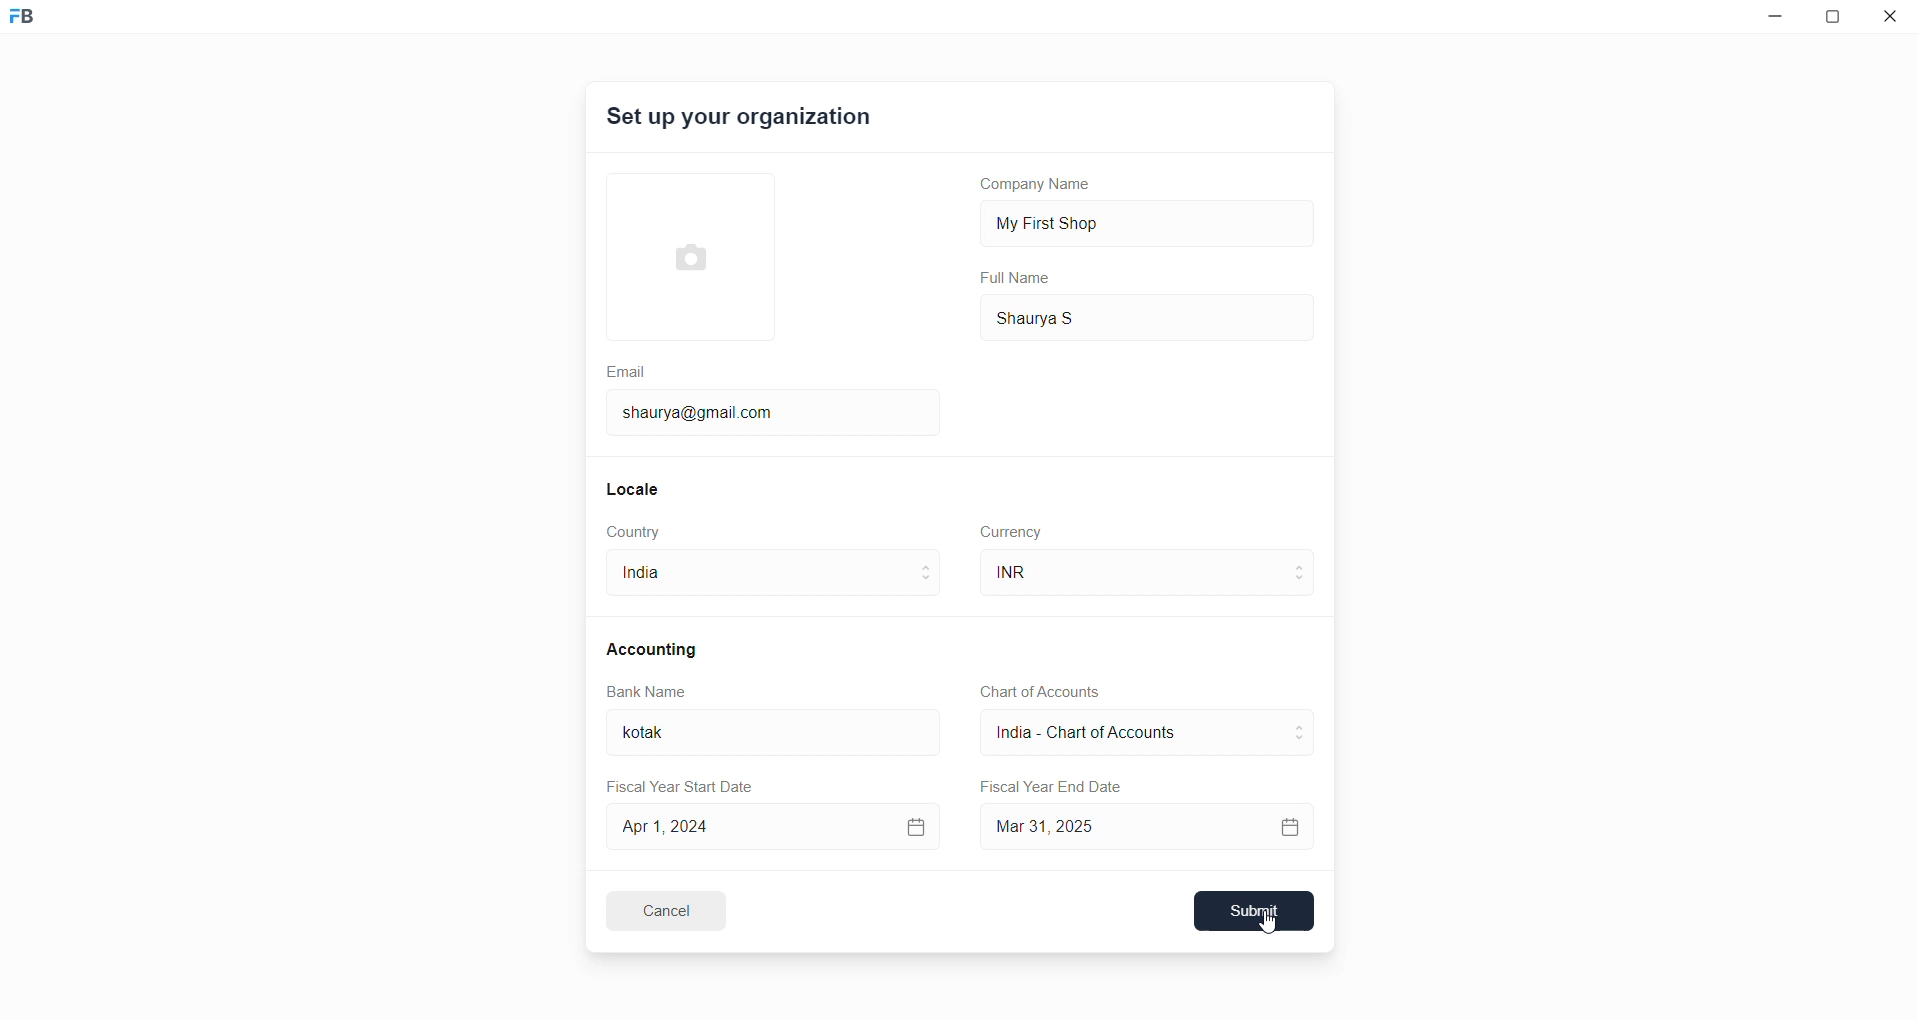 The height and width of the screenshot is (1020, 1918). I want to click on Fiscal Year Start Date, so click(687, 783).